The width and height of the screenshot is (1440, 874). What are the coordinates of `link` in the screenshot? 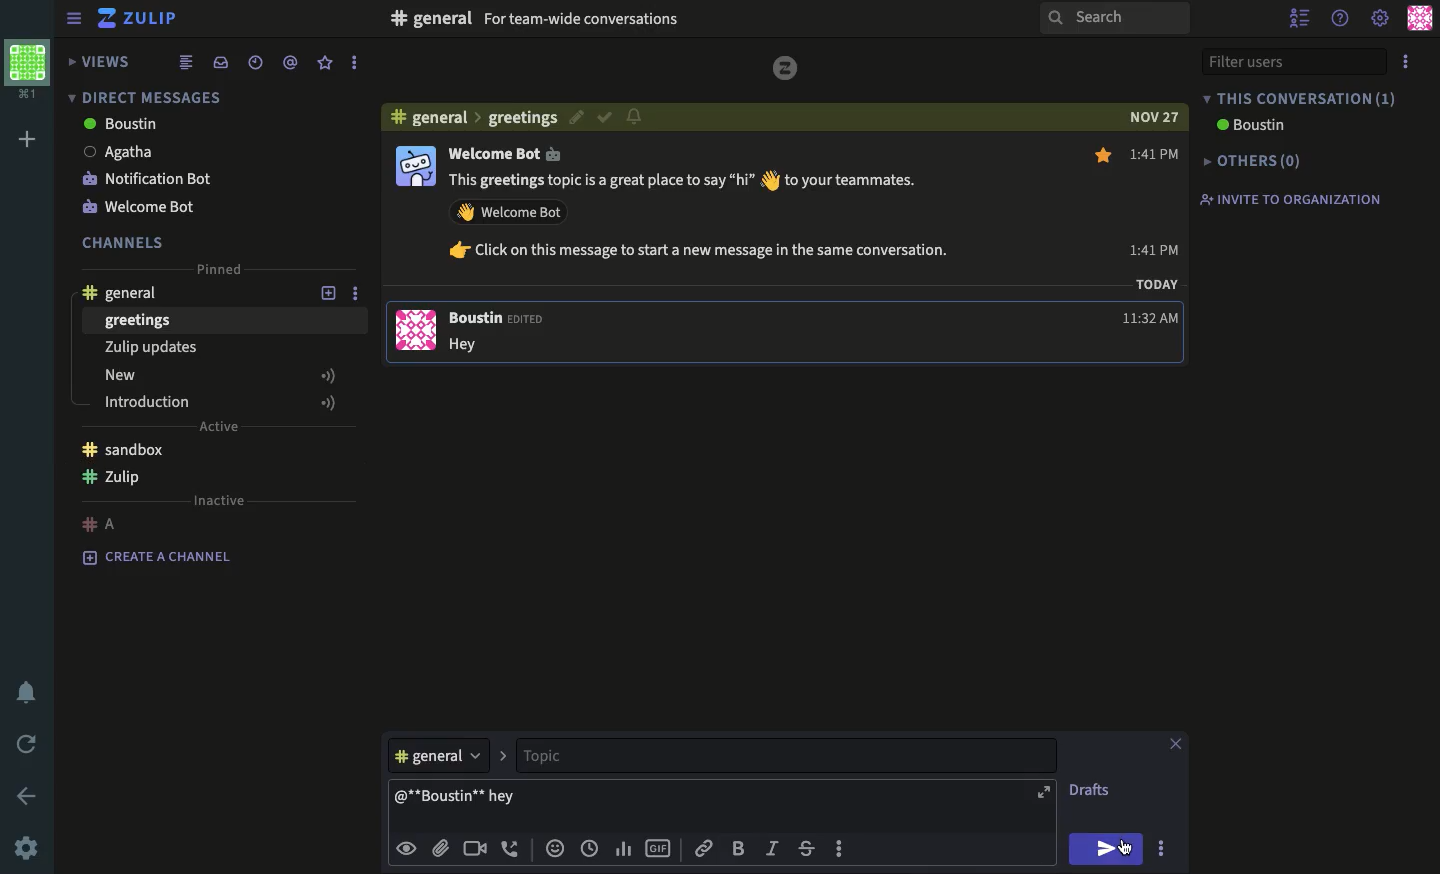 It's located at (701, 848).